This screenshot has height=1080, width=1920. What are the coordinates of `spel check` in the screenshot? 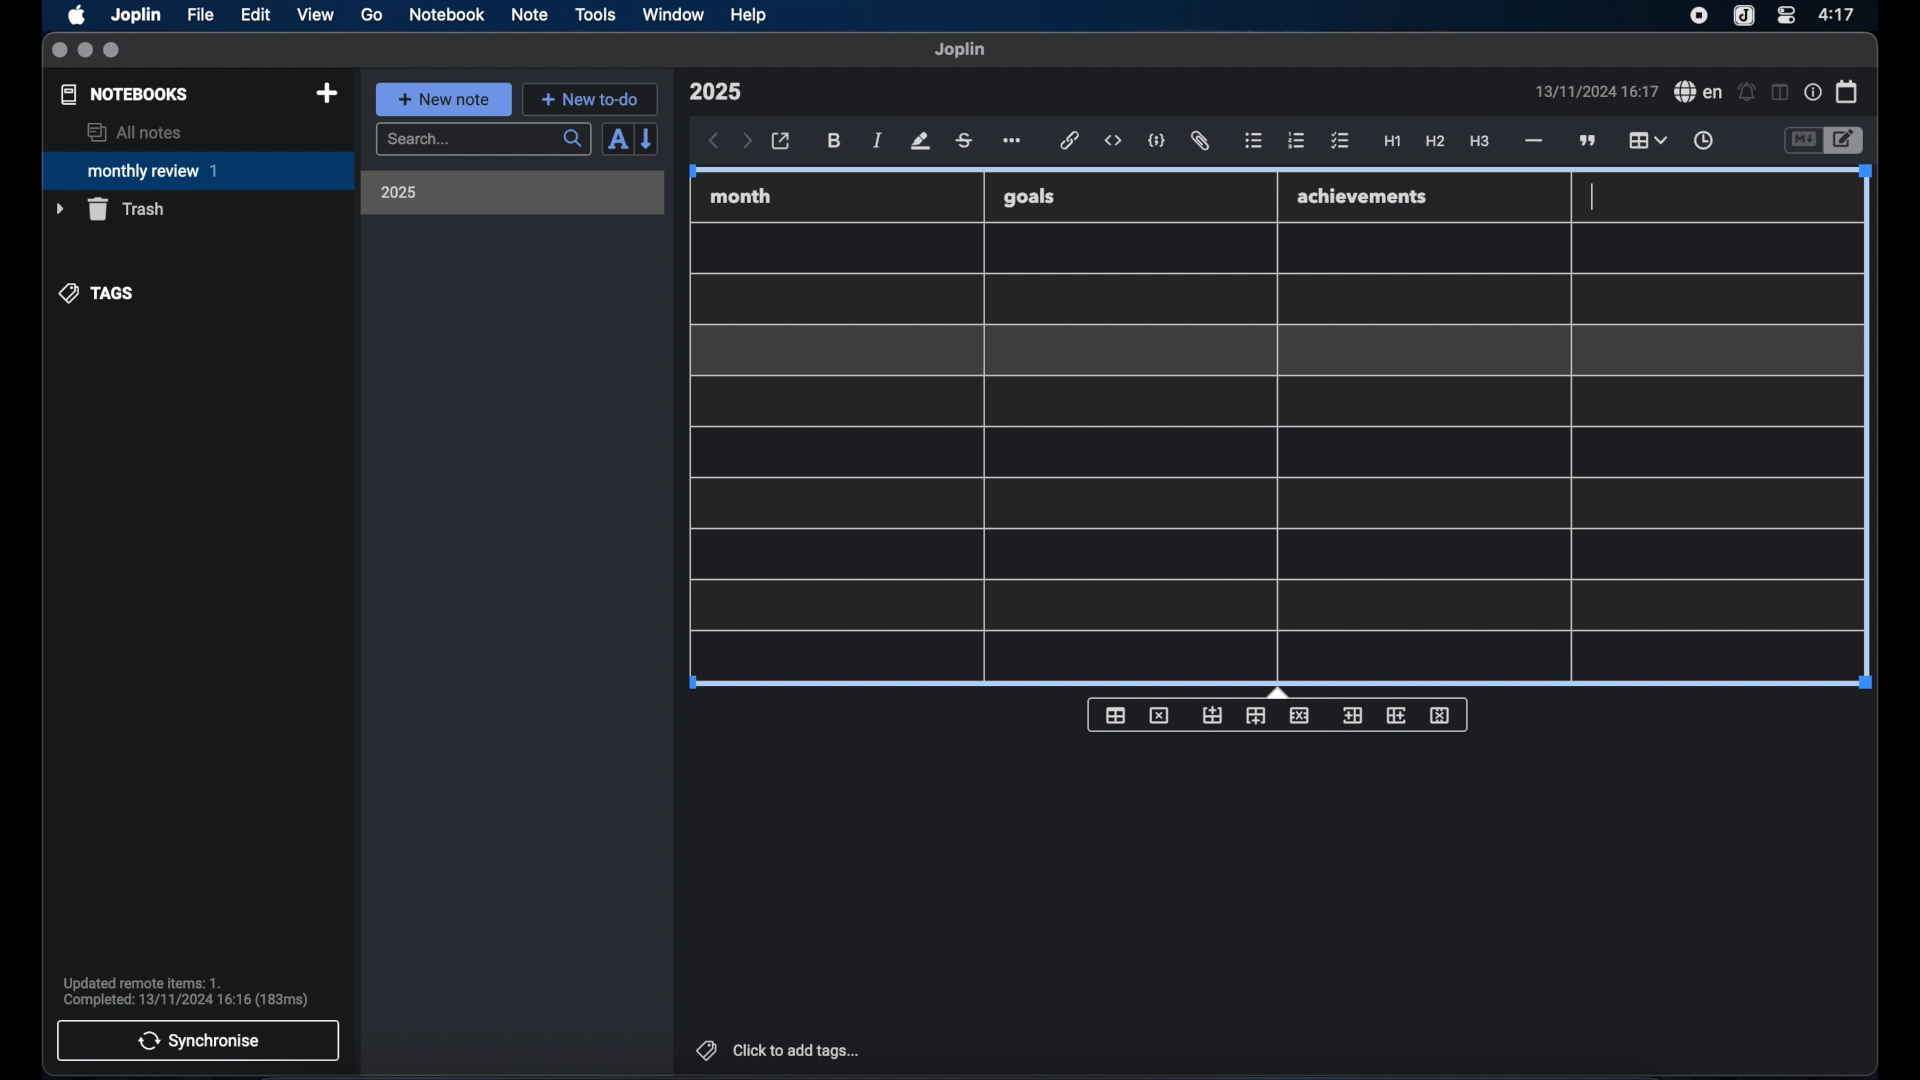 It's located at (1699, 92).